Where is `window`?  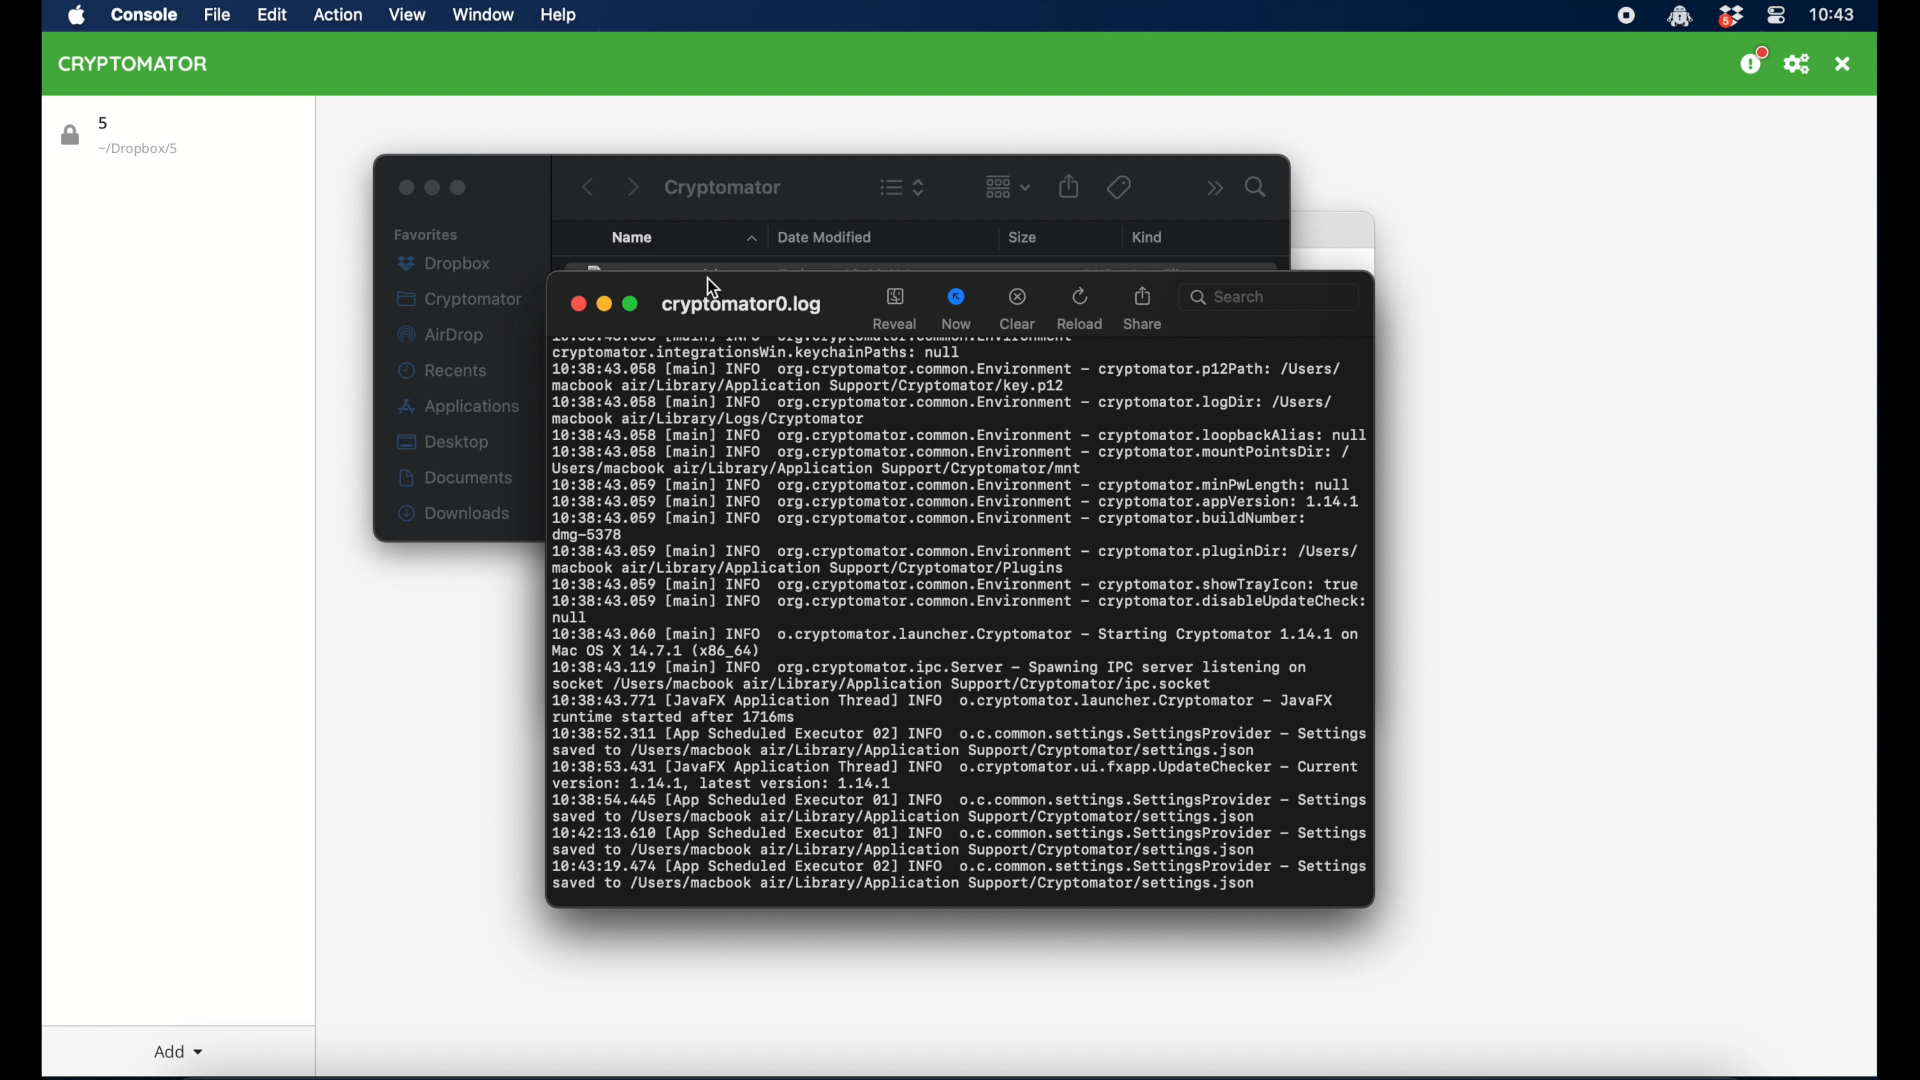
window is located at coordinates (484, 15).